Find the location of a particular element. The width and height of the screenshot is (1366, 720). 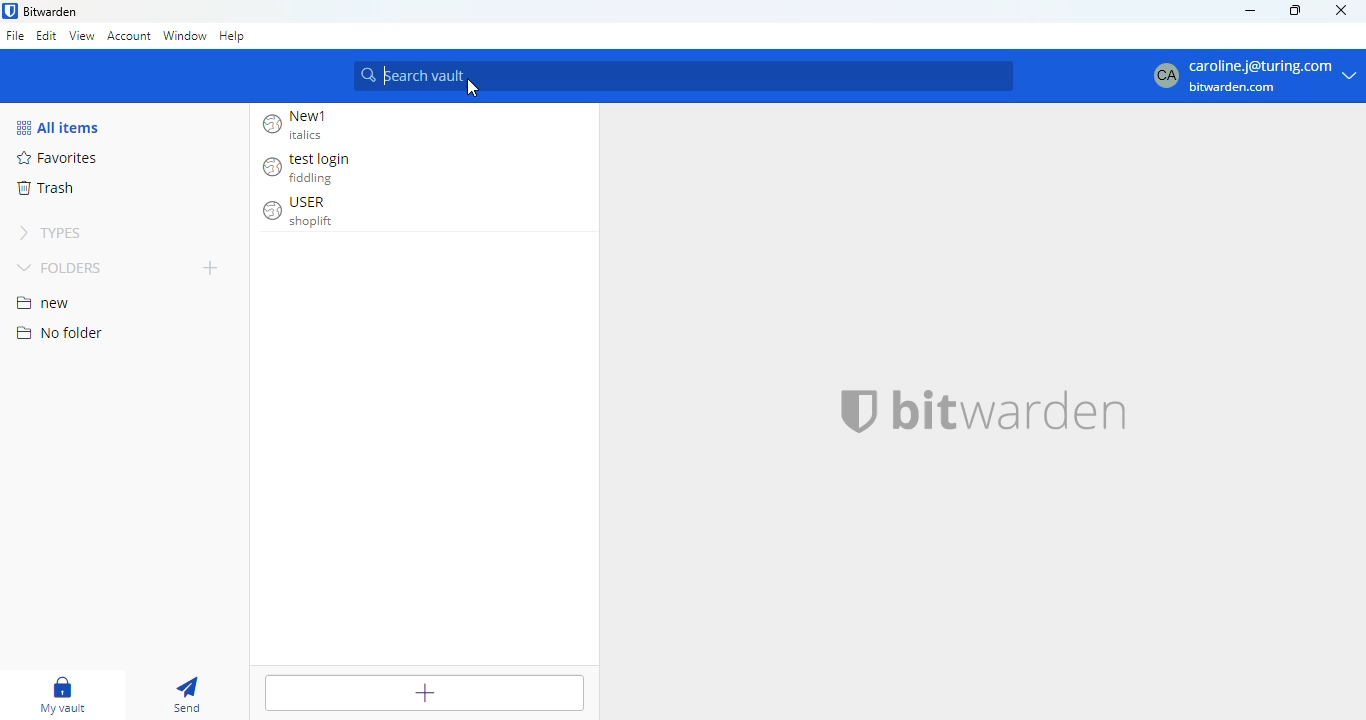

New1  italics is located at coordinates (304, 125).